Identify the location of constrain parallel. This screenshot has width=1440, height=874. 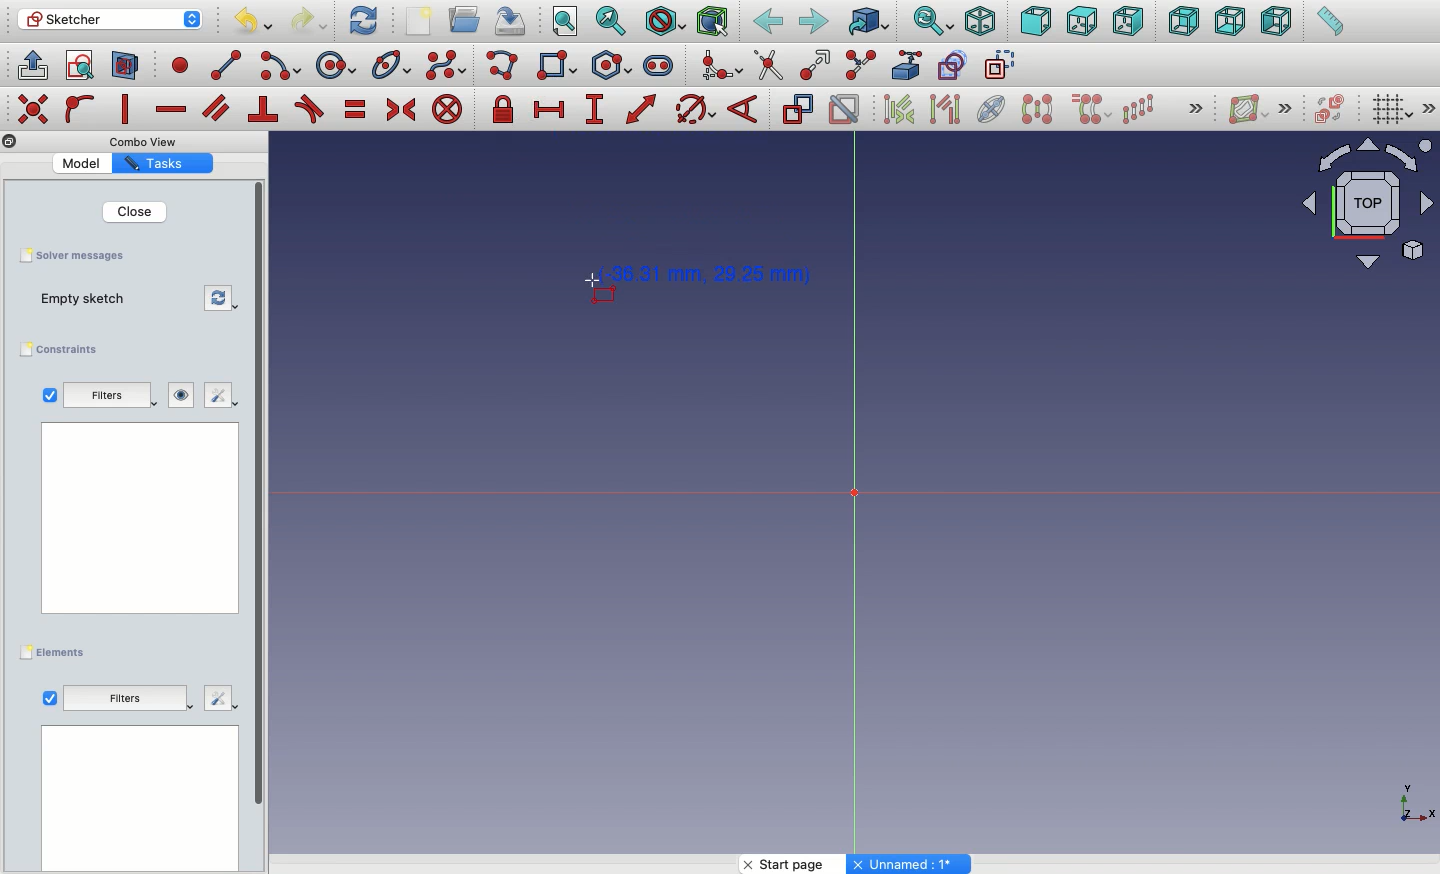
(217, 108).